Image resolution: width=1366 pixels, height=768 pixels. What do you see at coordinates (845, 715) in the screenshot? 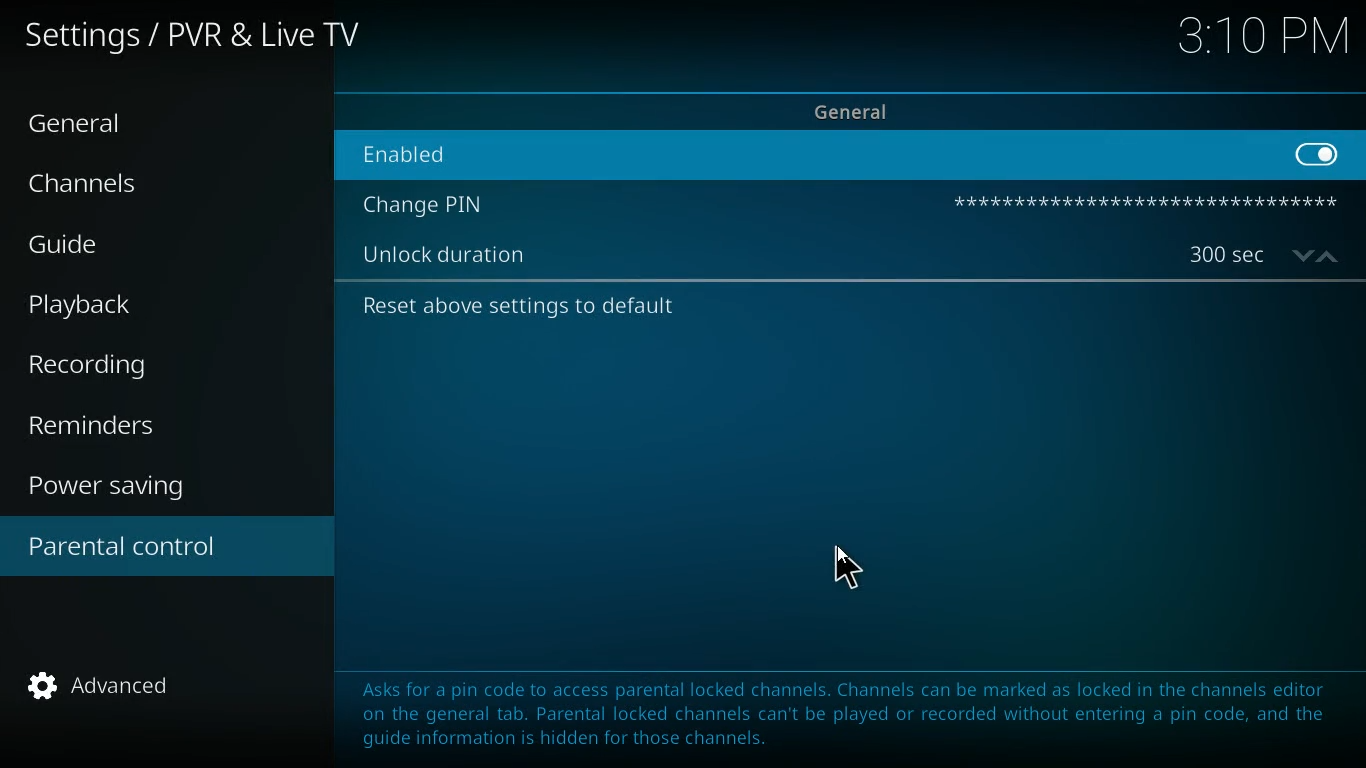
I see `message` at bounding box center [845, 715].